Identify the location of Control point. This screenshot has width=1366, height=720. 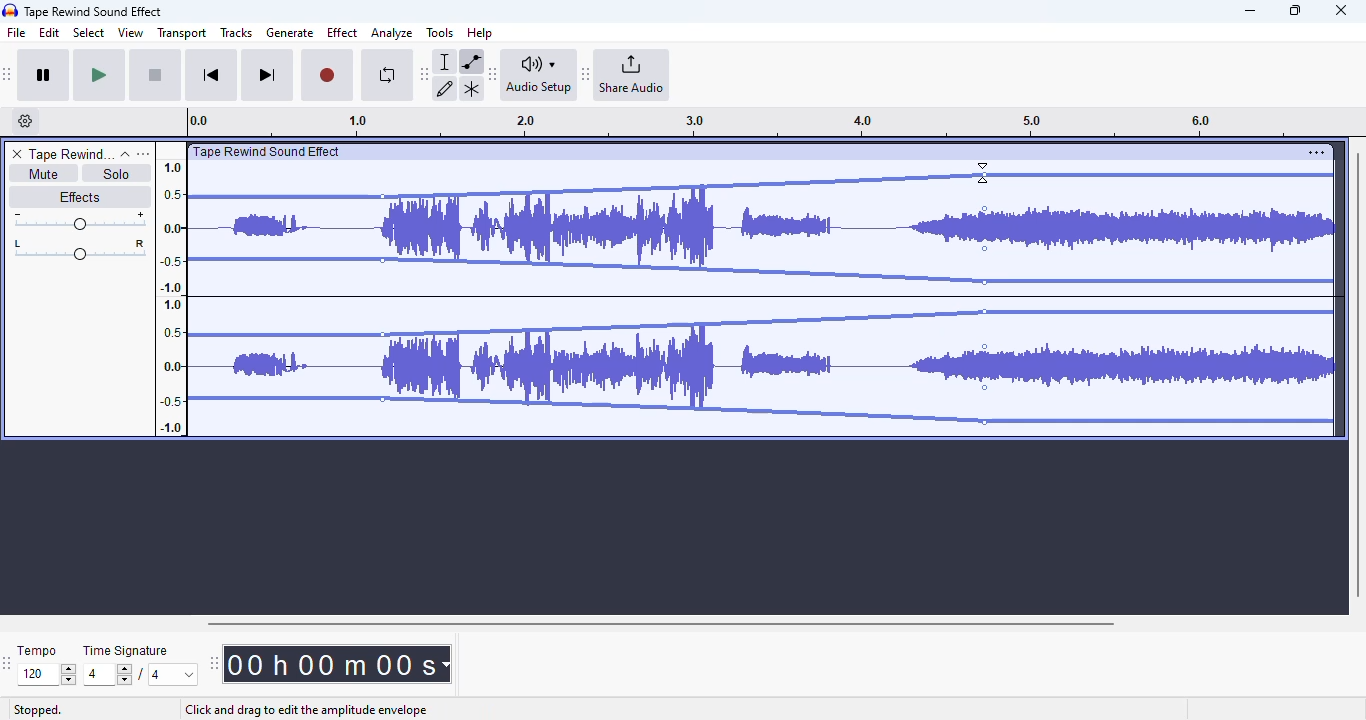
(985, 282).